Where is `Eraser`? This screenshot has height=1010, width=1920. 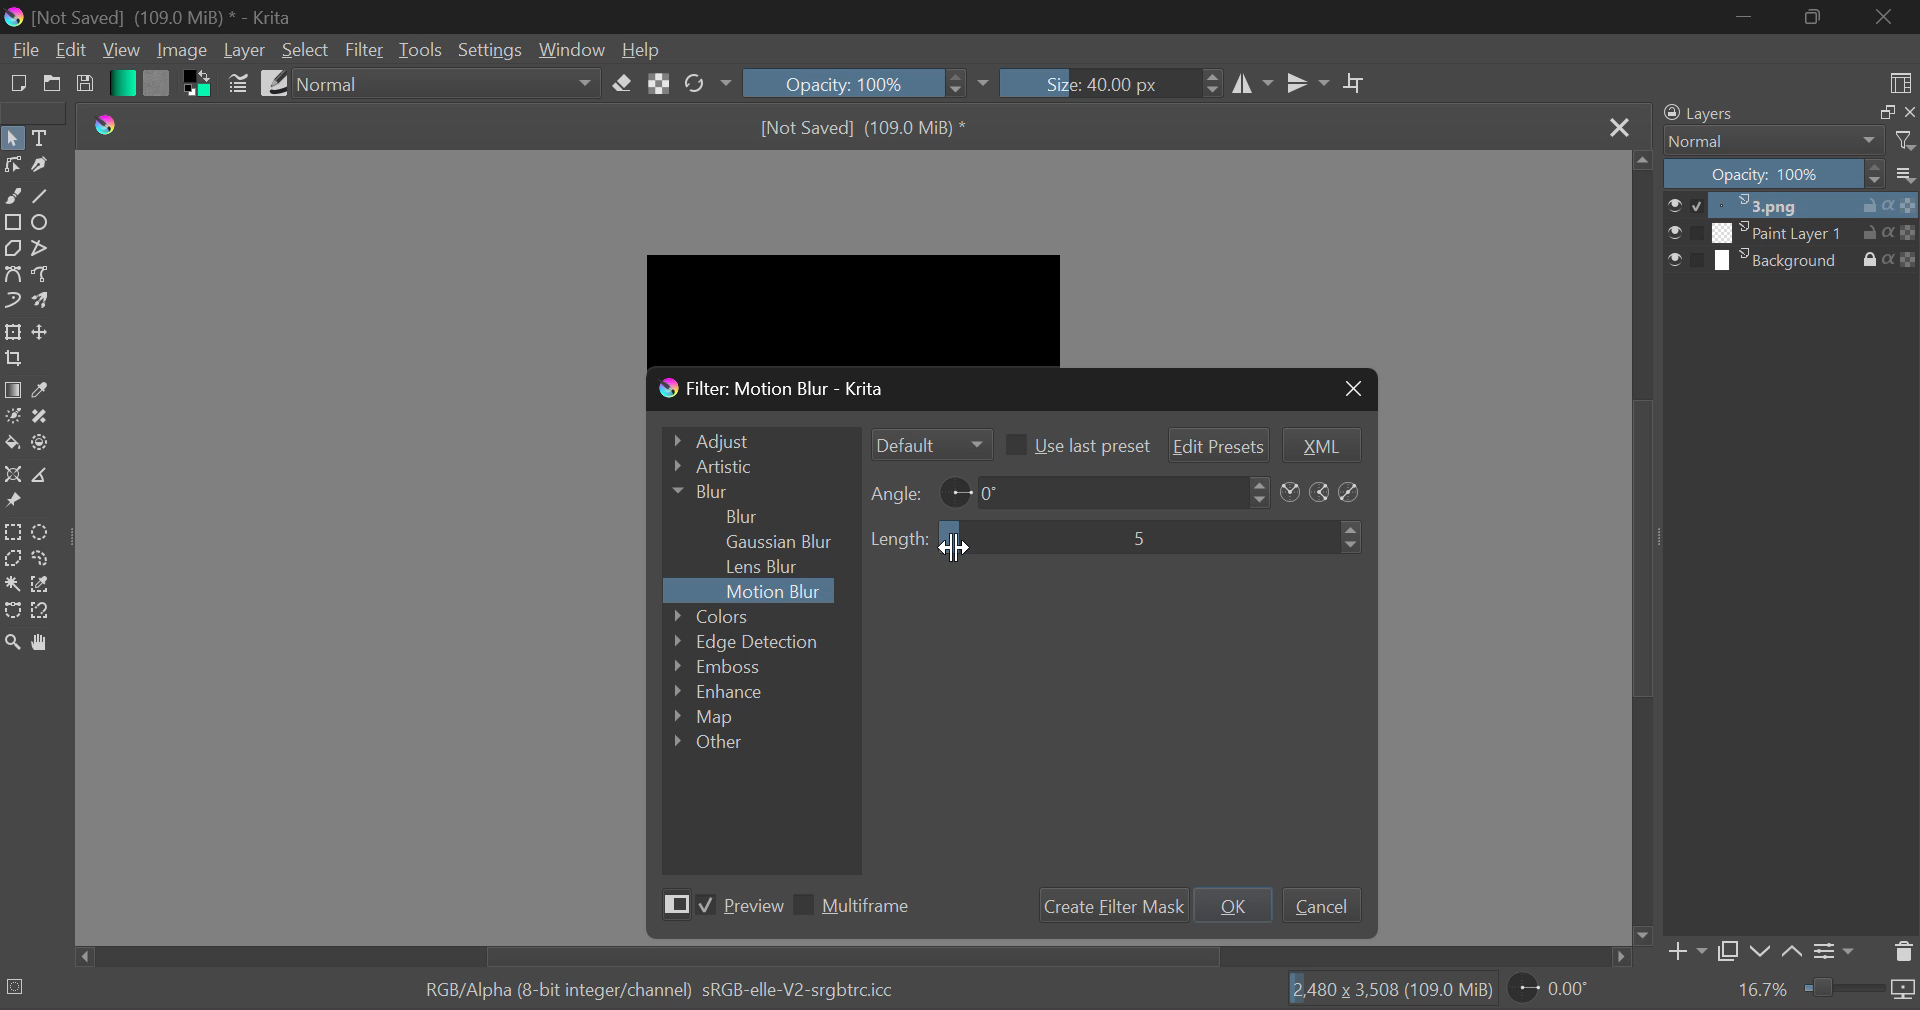 Eraser is located at coordinates (623, 83).